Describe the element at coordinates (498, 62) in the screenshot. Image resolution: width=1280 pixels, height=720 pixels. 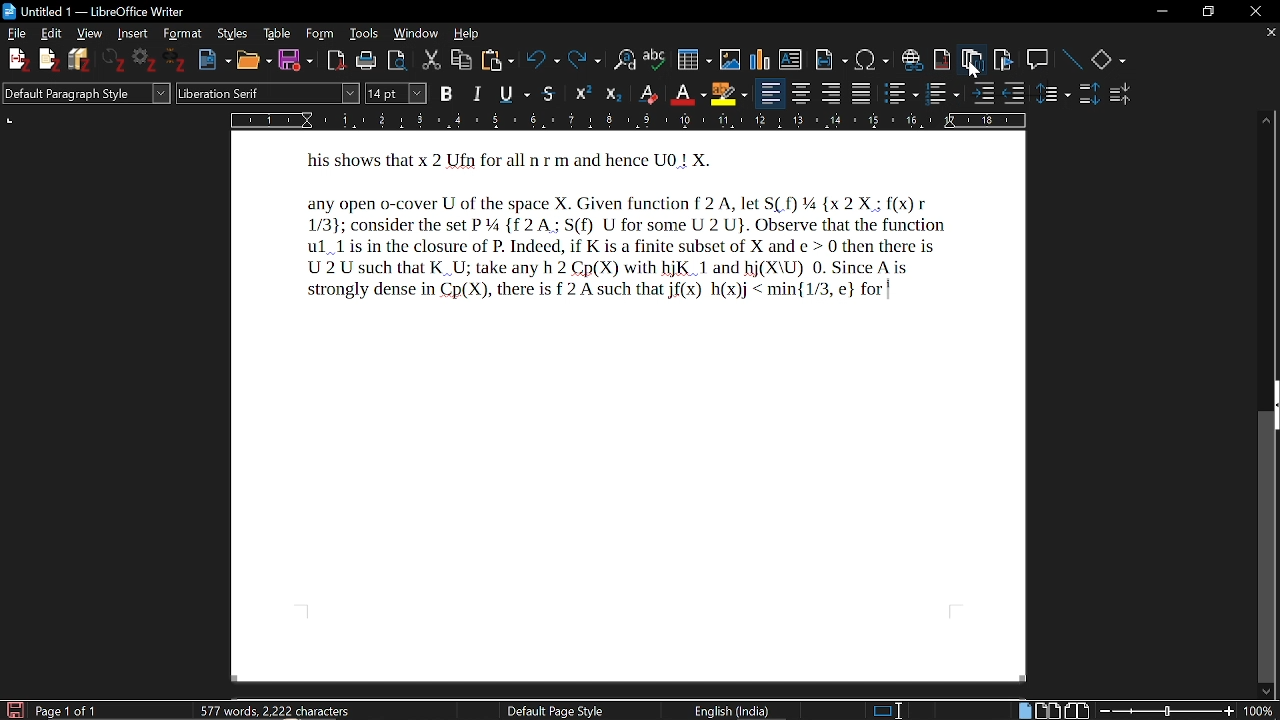
I see `PAste` at that location.